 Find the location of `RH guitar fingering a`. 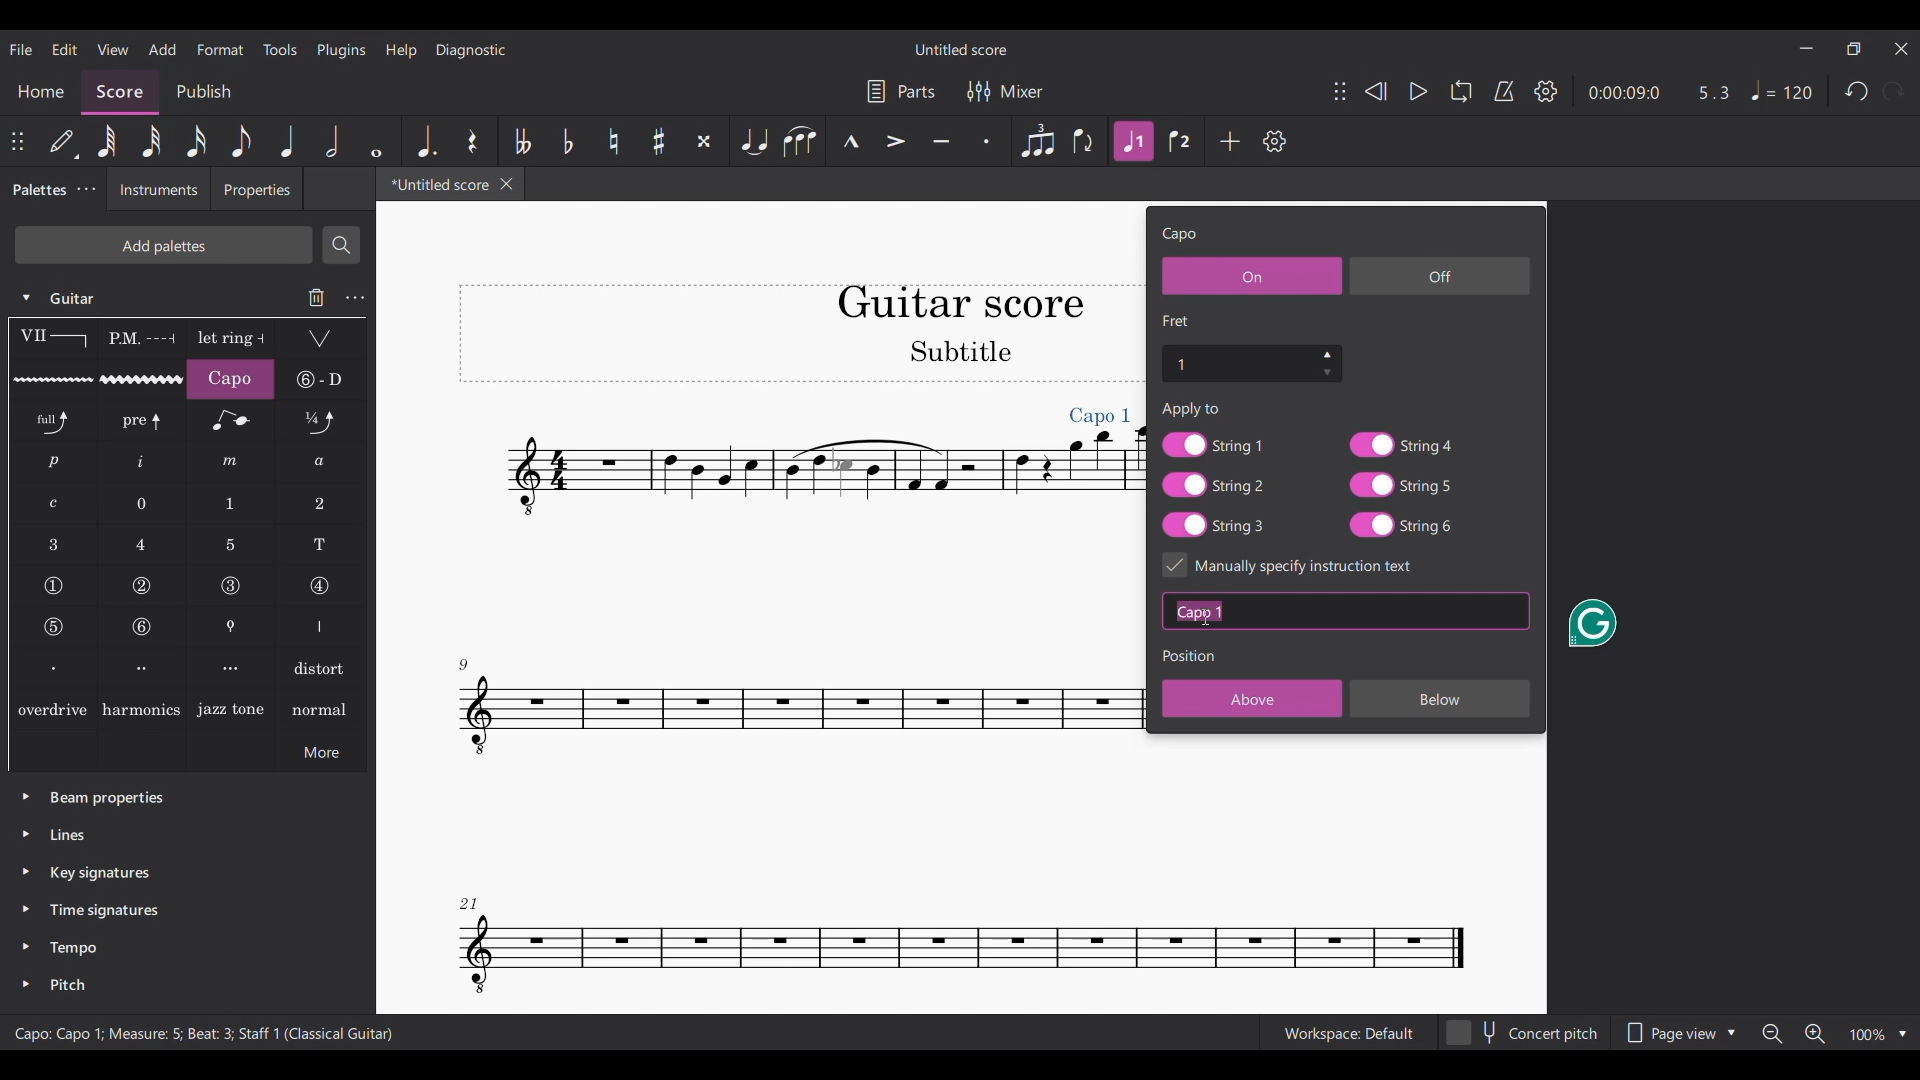

RH guitar fingering a is located at coordinates (321, 462).